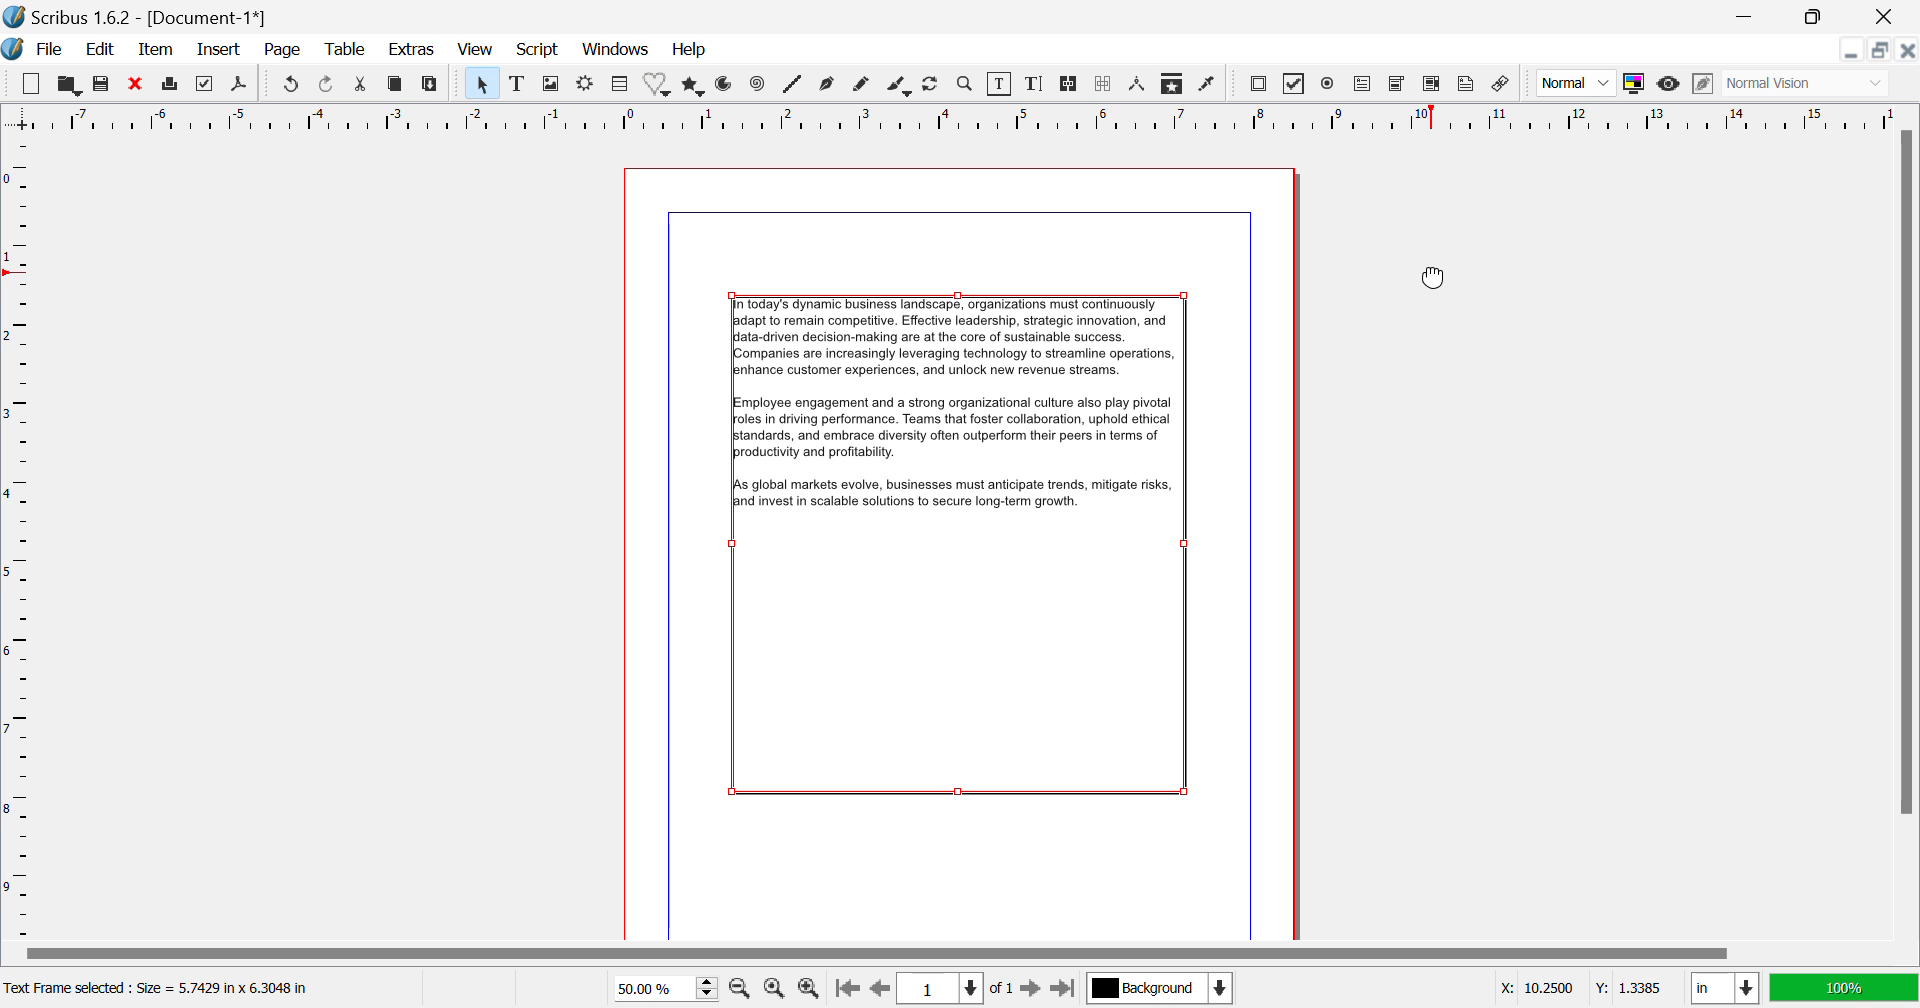  I want to click on Scribus Logo, so click(12, 50).